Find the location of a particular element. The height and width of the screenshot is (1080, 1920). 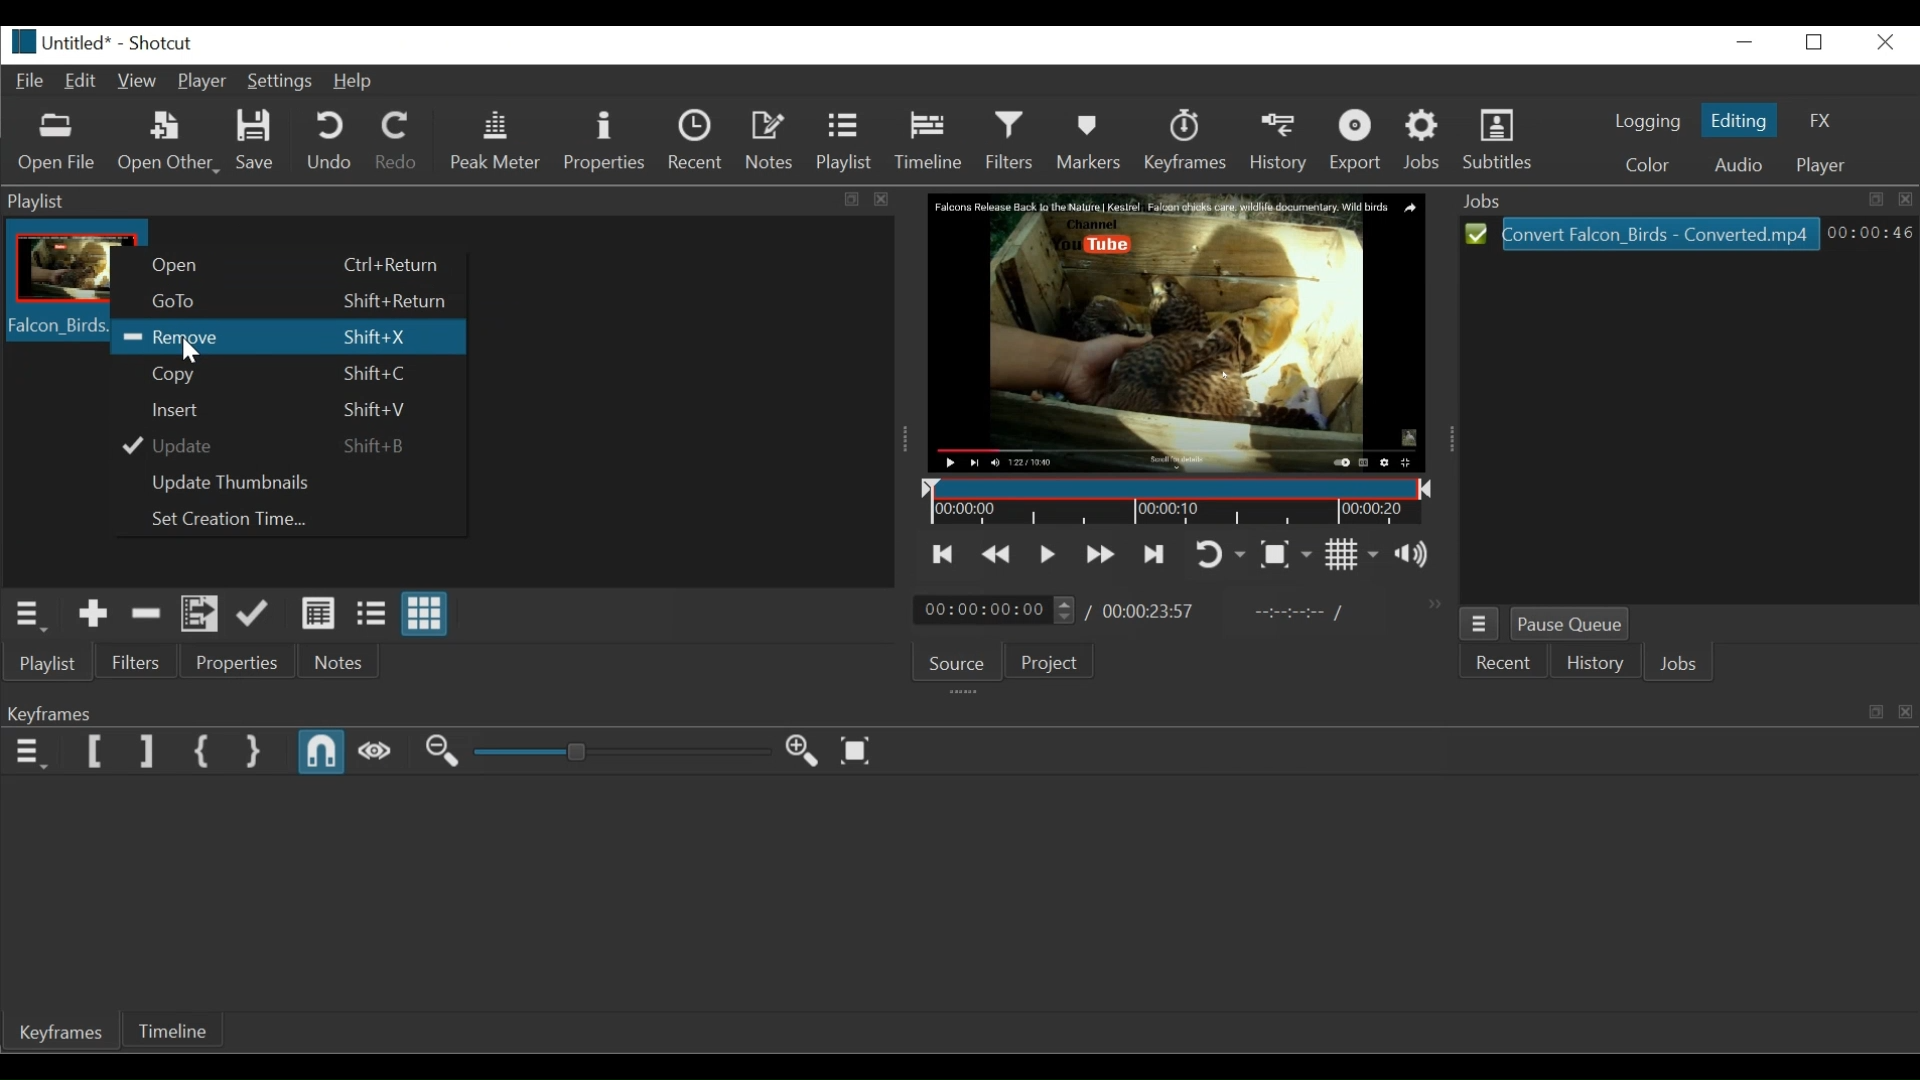

Peak meter is located at coordinates (495, 141).